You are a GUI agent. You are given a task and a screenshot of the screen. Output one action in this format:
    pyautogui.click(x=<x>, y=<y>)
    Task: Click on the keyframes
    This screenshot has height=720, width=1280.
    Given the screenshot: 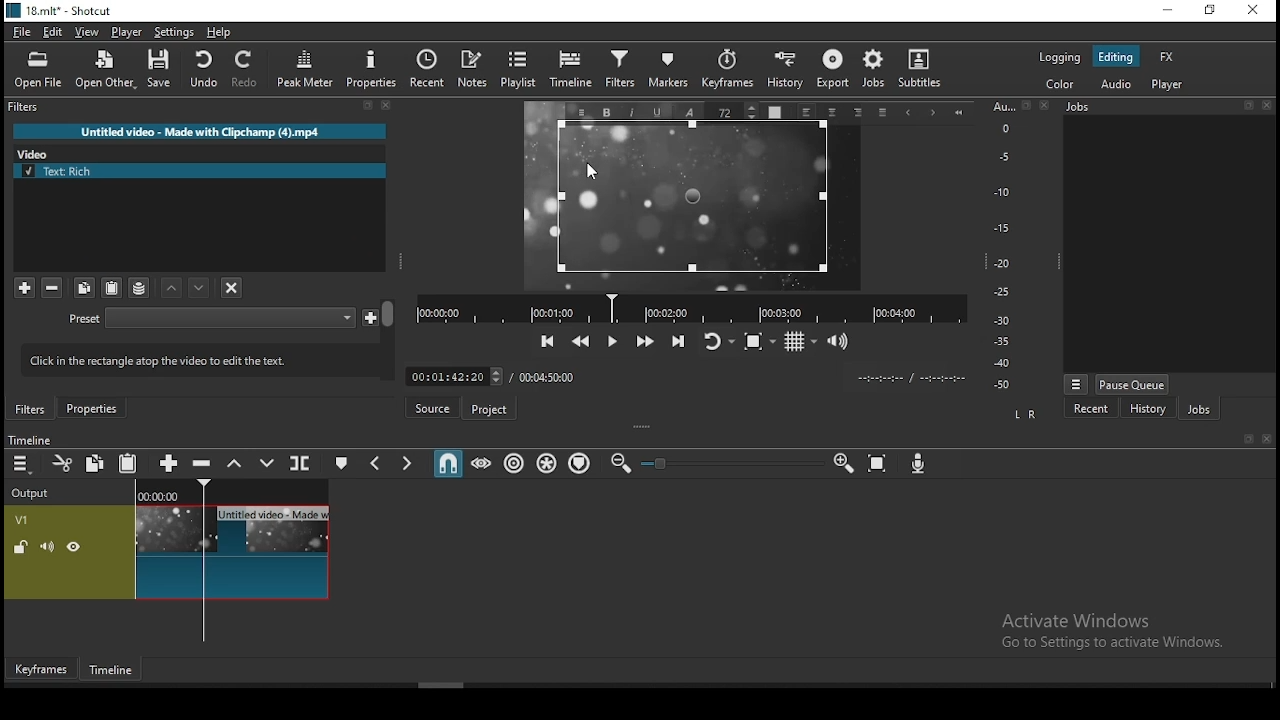 What is the action you would take?
    pyautogui.click(x=724, y=73)
    